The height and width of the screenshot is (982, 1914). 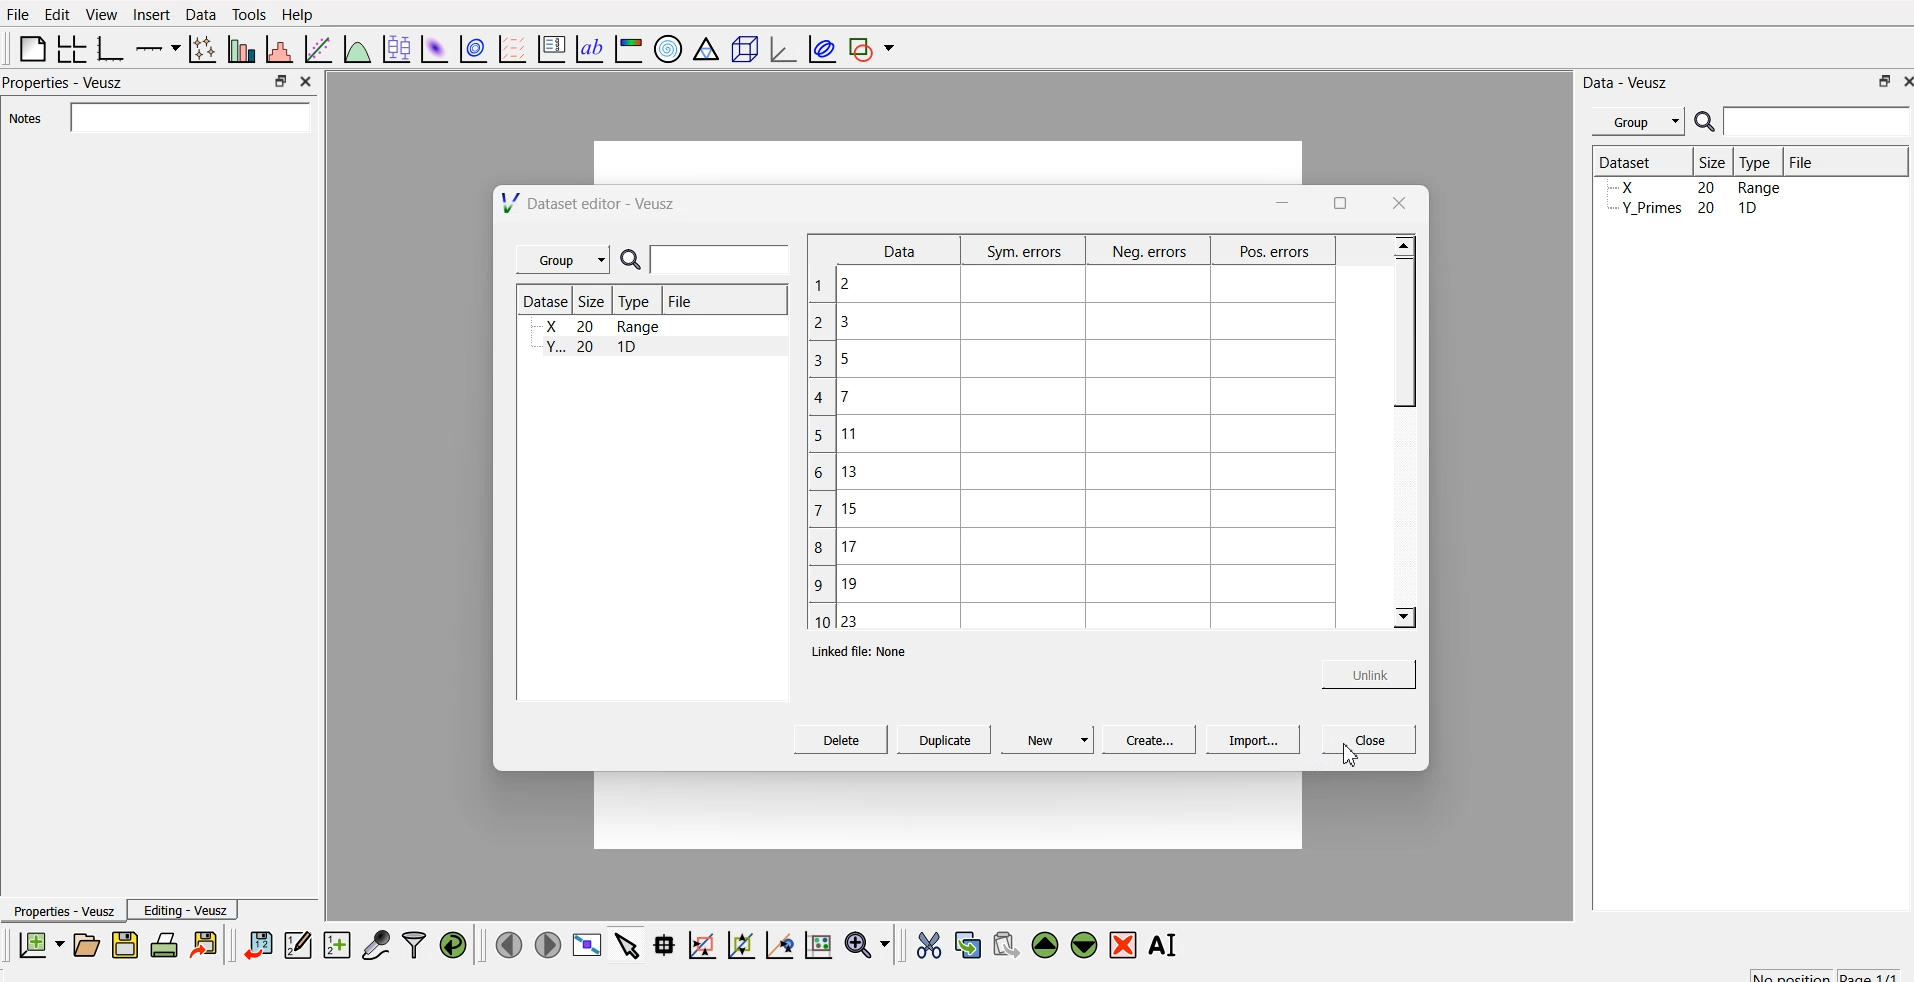 I want to click on y planes... 20   10, so click(x=1680, y=208).